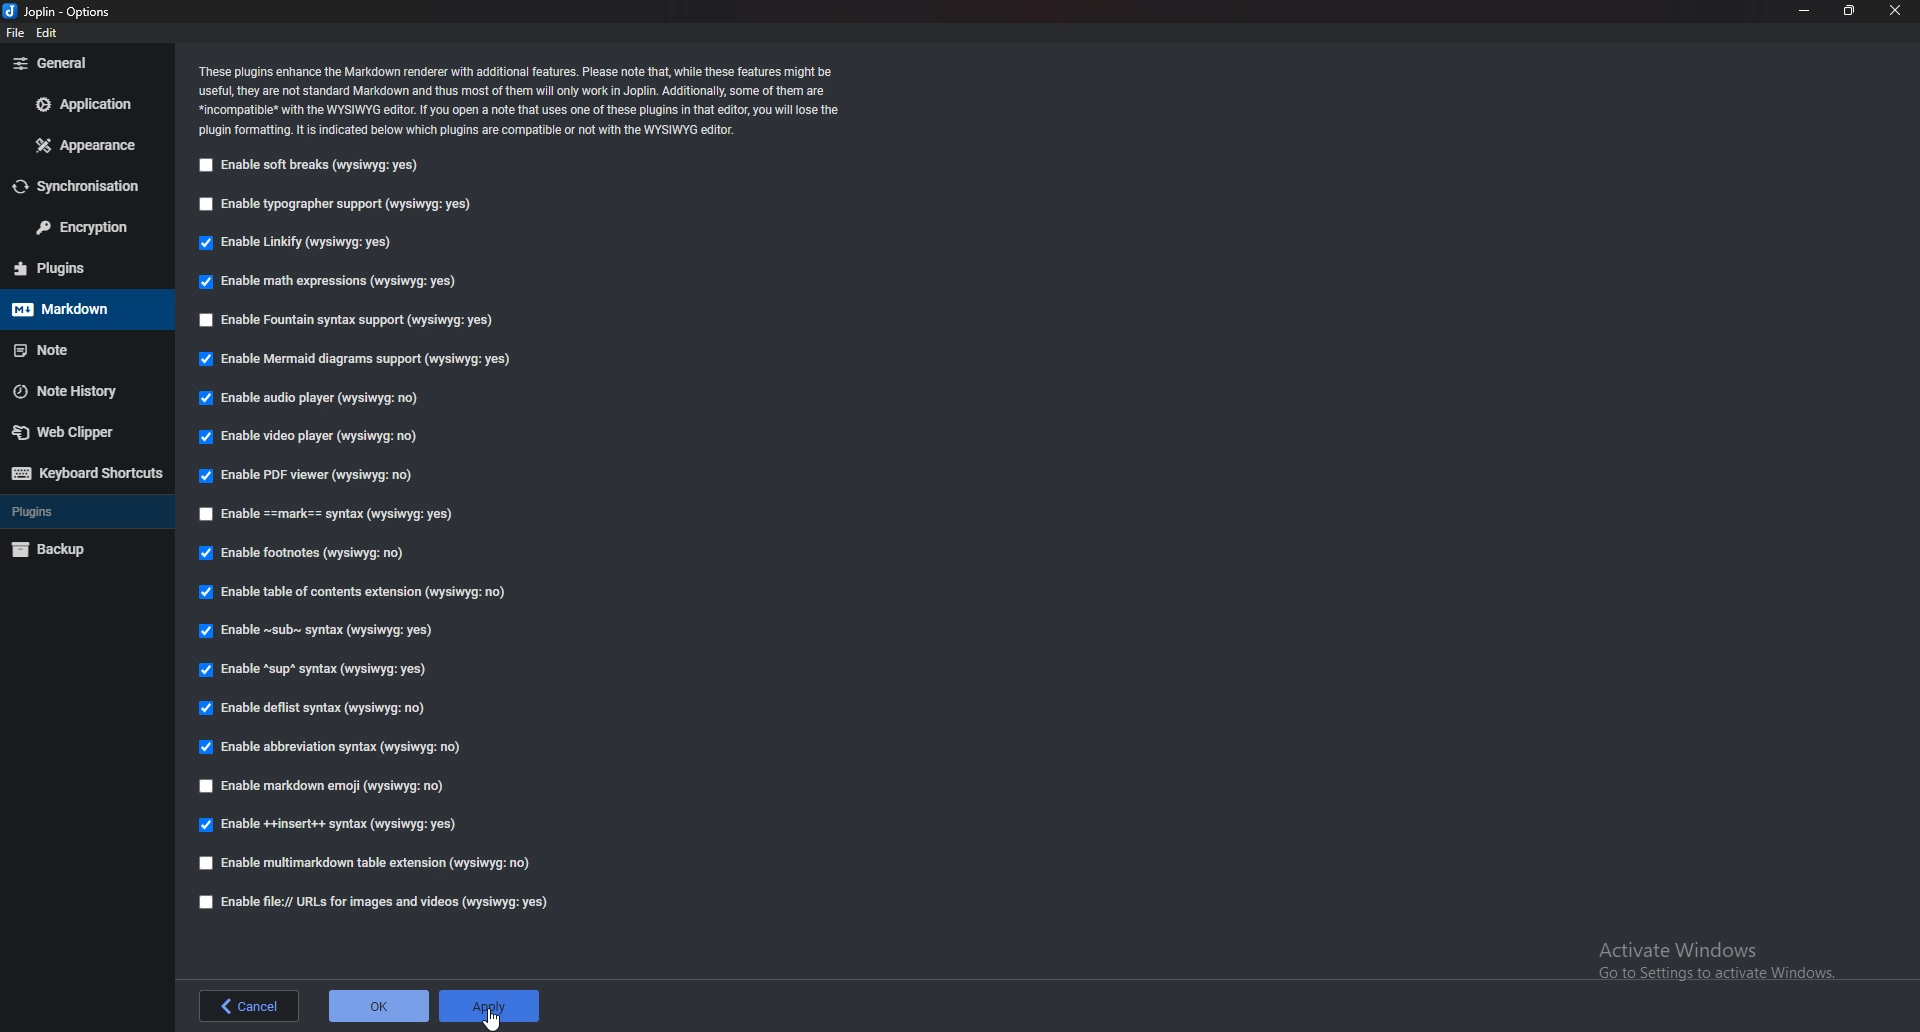 This screenshot has height=1032, width=1920. Describe the element at coordinates (329, 784) in the screenshot. I see `enable markdown emoji` at that location.